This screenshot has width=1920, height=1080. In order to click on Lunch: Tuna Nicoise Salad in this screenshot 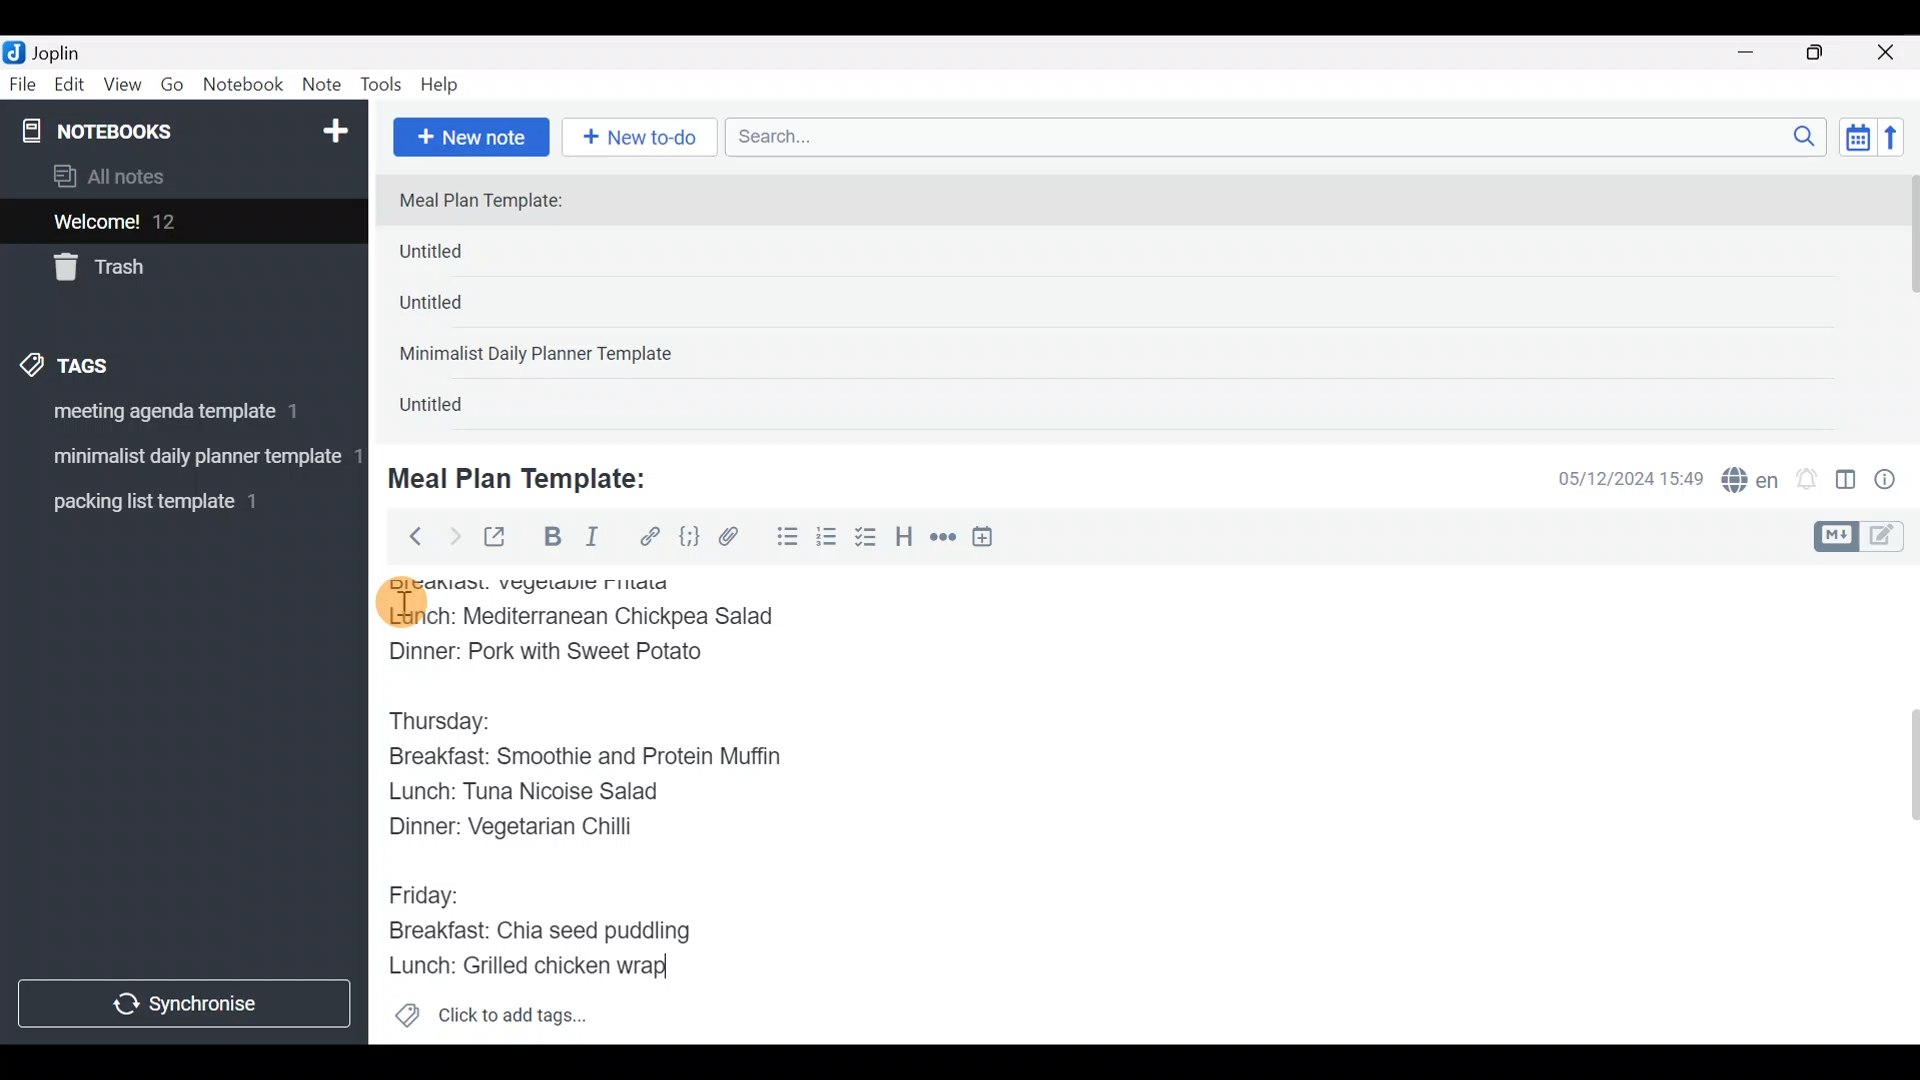, I will do `click(546, 797)`.